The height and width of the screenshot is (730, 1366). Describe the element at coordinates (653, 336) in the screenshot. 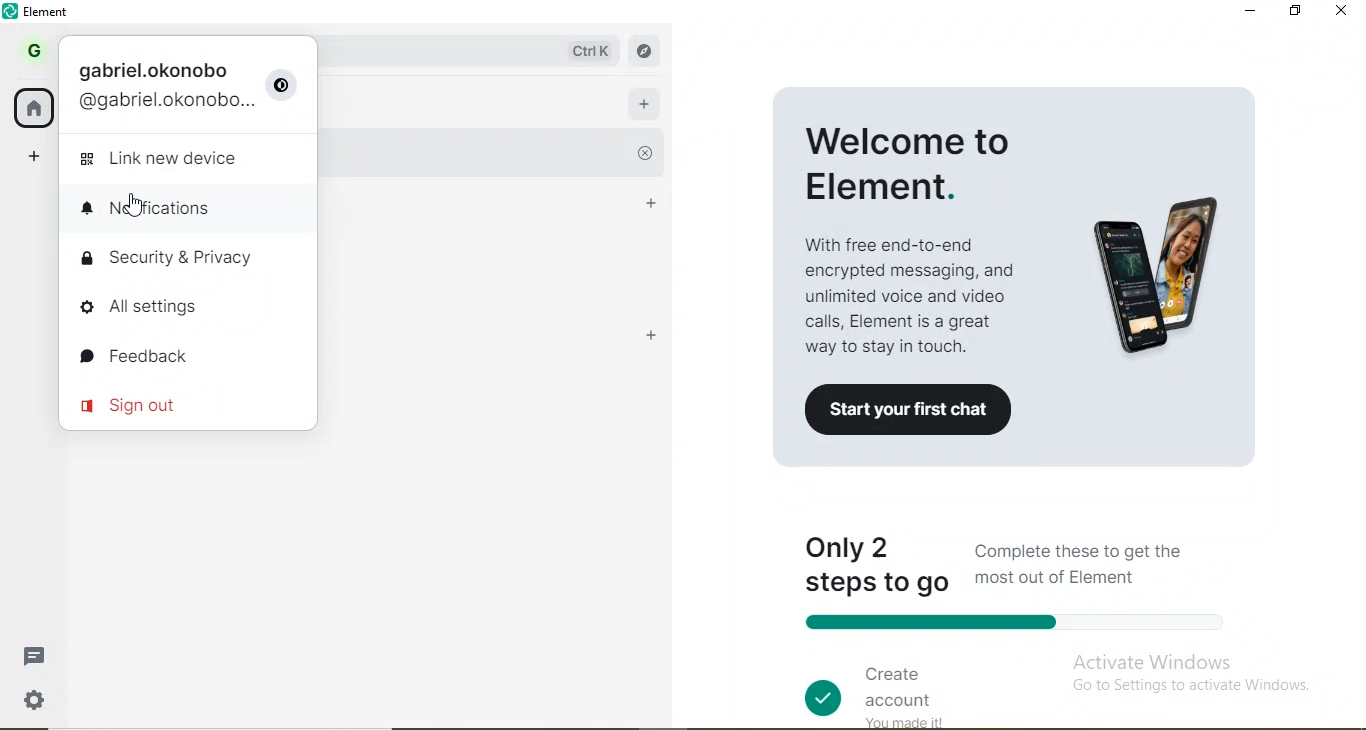

I see `add room` at that location.